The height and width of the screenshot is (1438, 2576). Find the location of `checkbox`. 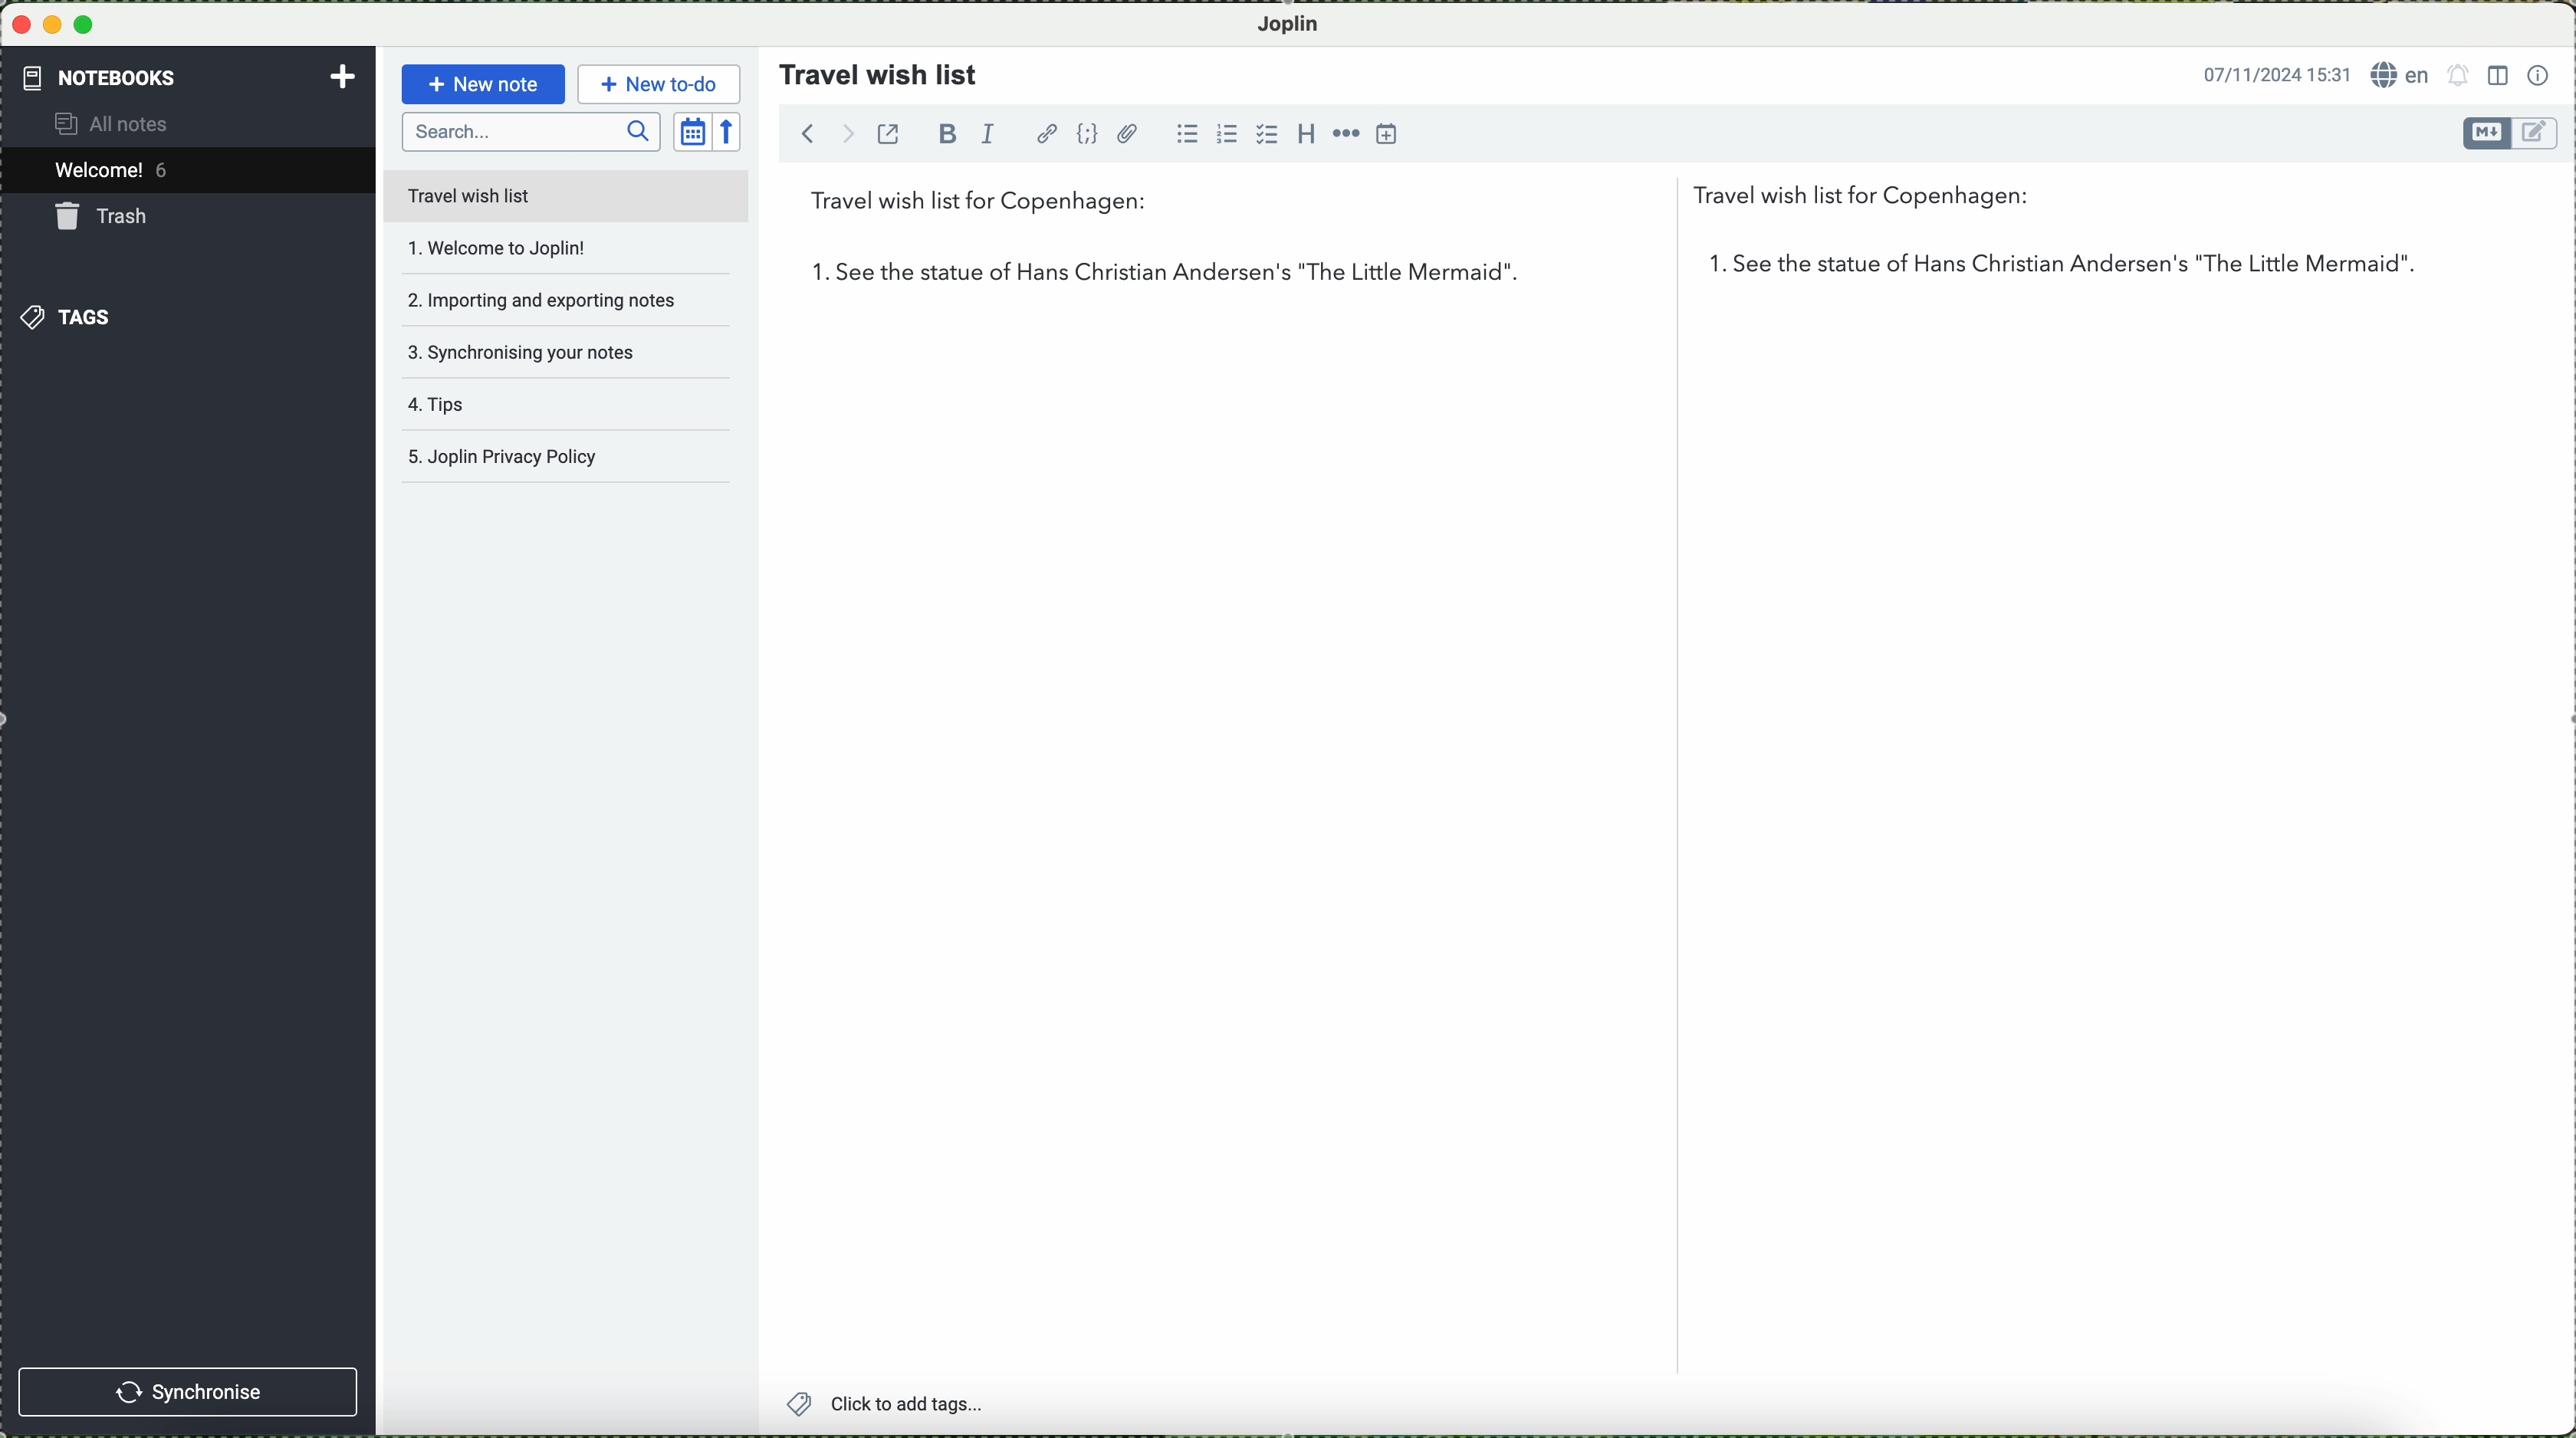

checkbox is located at coordinates (1264, 134).